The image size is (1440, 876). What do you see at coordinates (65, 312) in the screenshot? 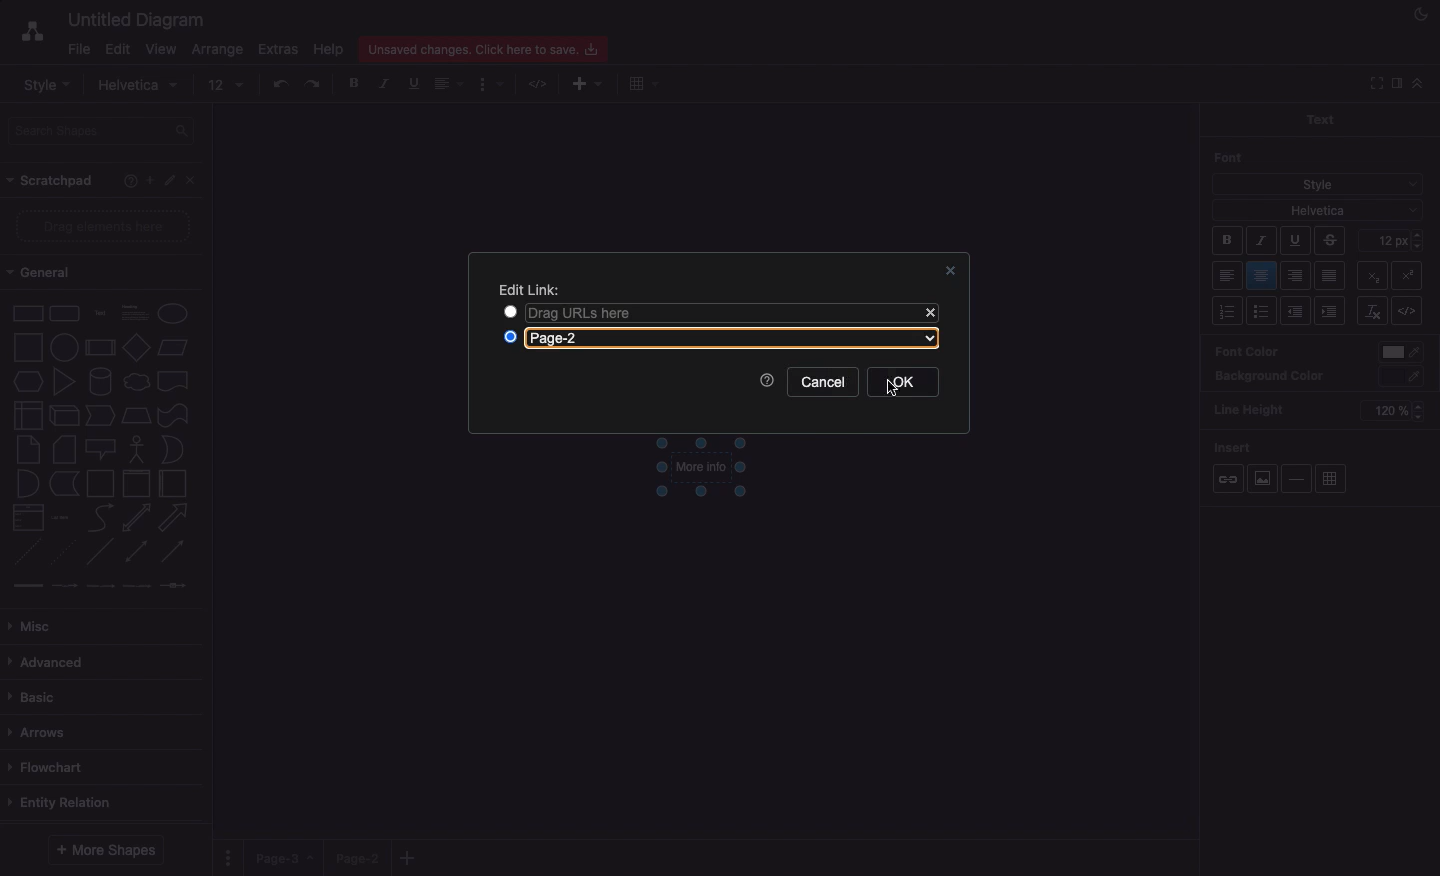
I see `rounded rectangle` at bounding box center [65, 312].